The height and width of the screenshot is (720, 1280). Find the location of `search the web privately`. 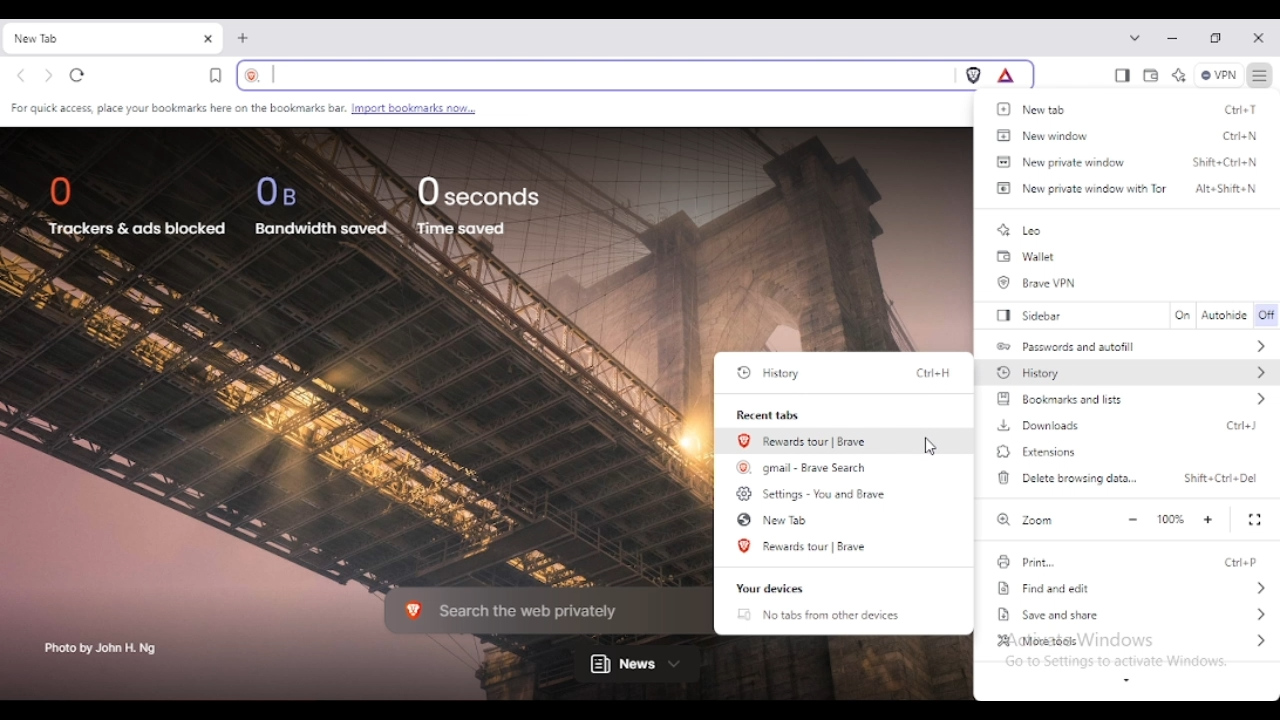

search the web privately is located at coordinates (536, 609).